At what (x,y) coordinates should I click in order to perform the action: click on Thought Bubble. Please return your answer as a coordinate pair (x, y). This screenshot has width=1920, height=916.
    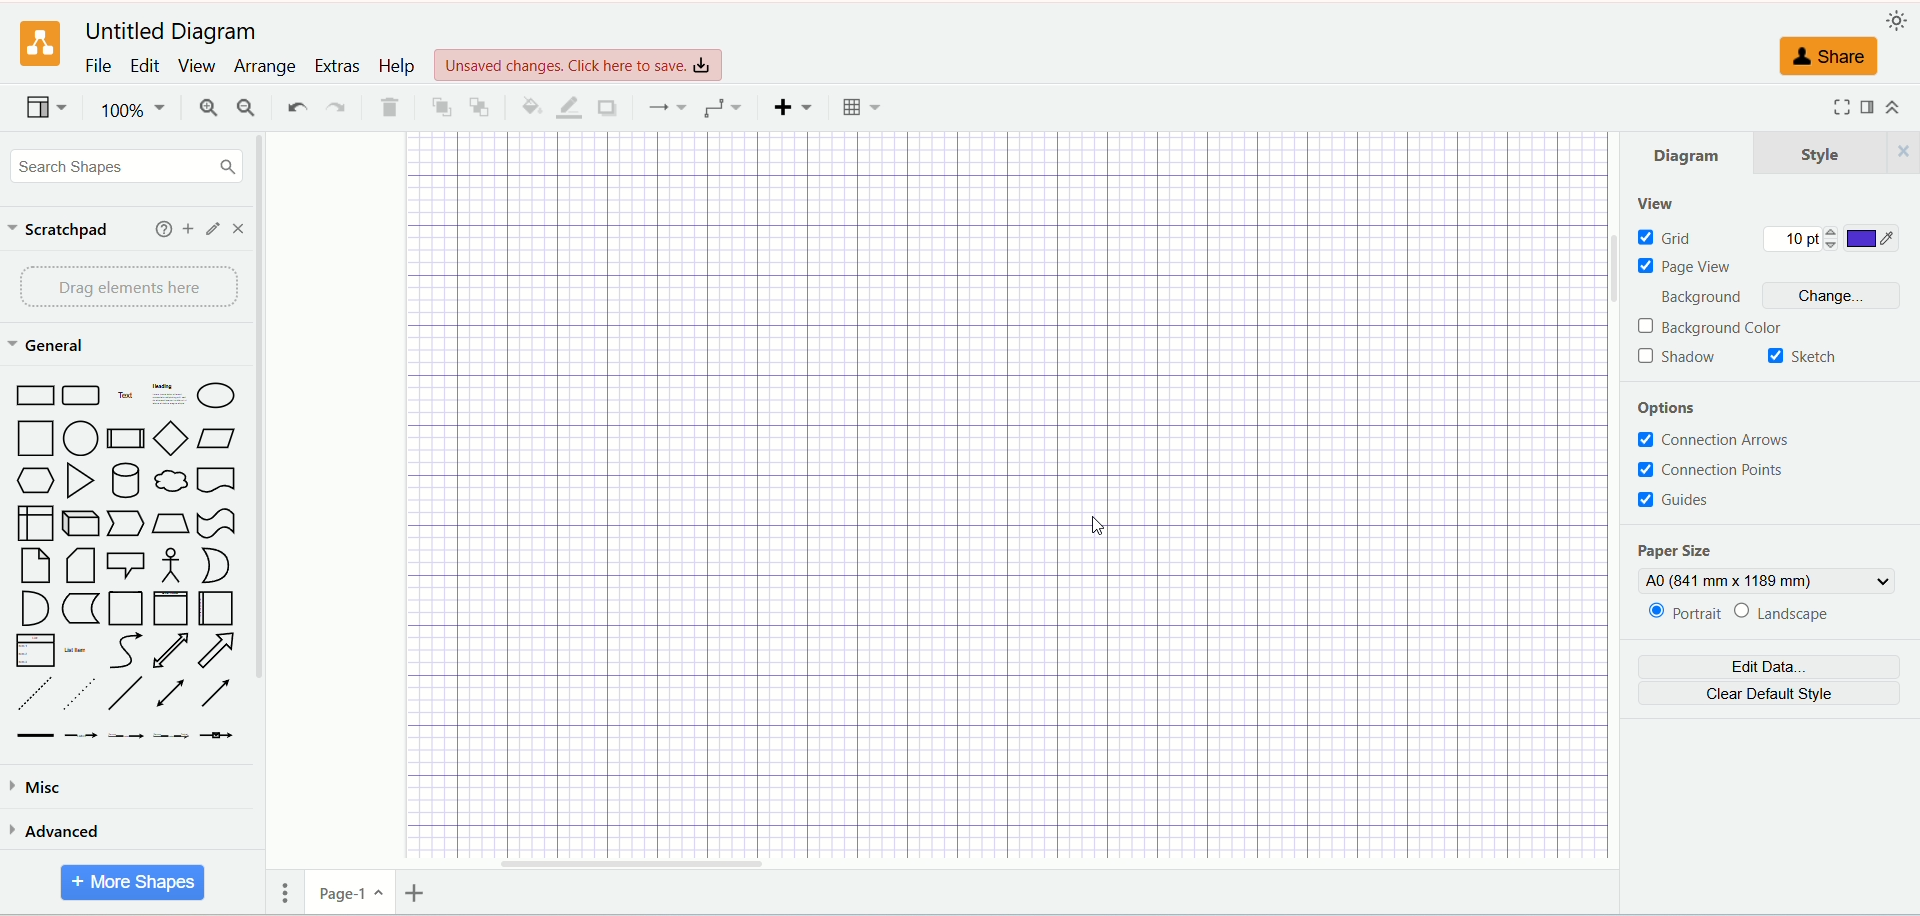
    Looking at the image, I should click on (172, 483).